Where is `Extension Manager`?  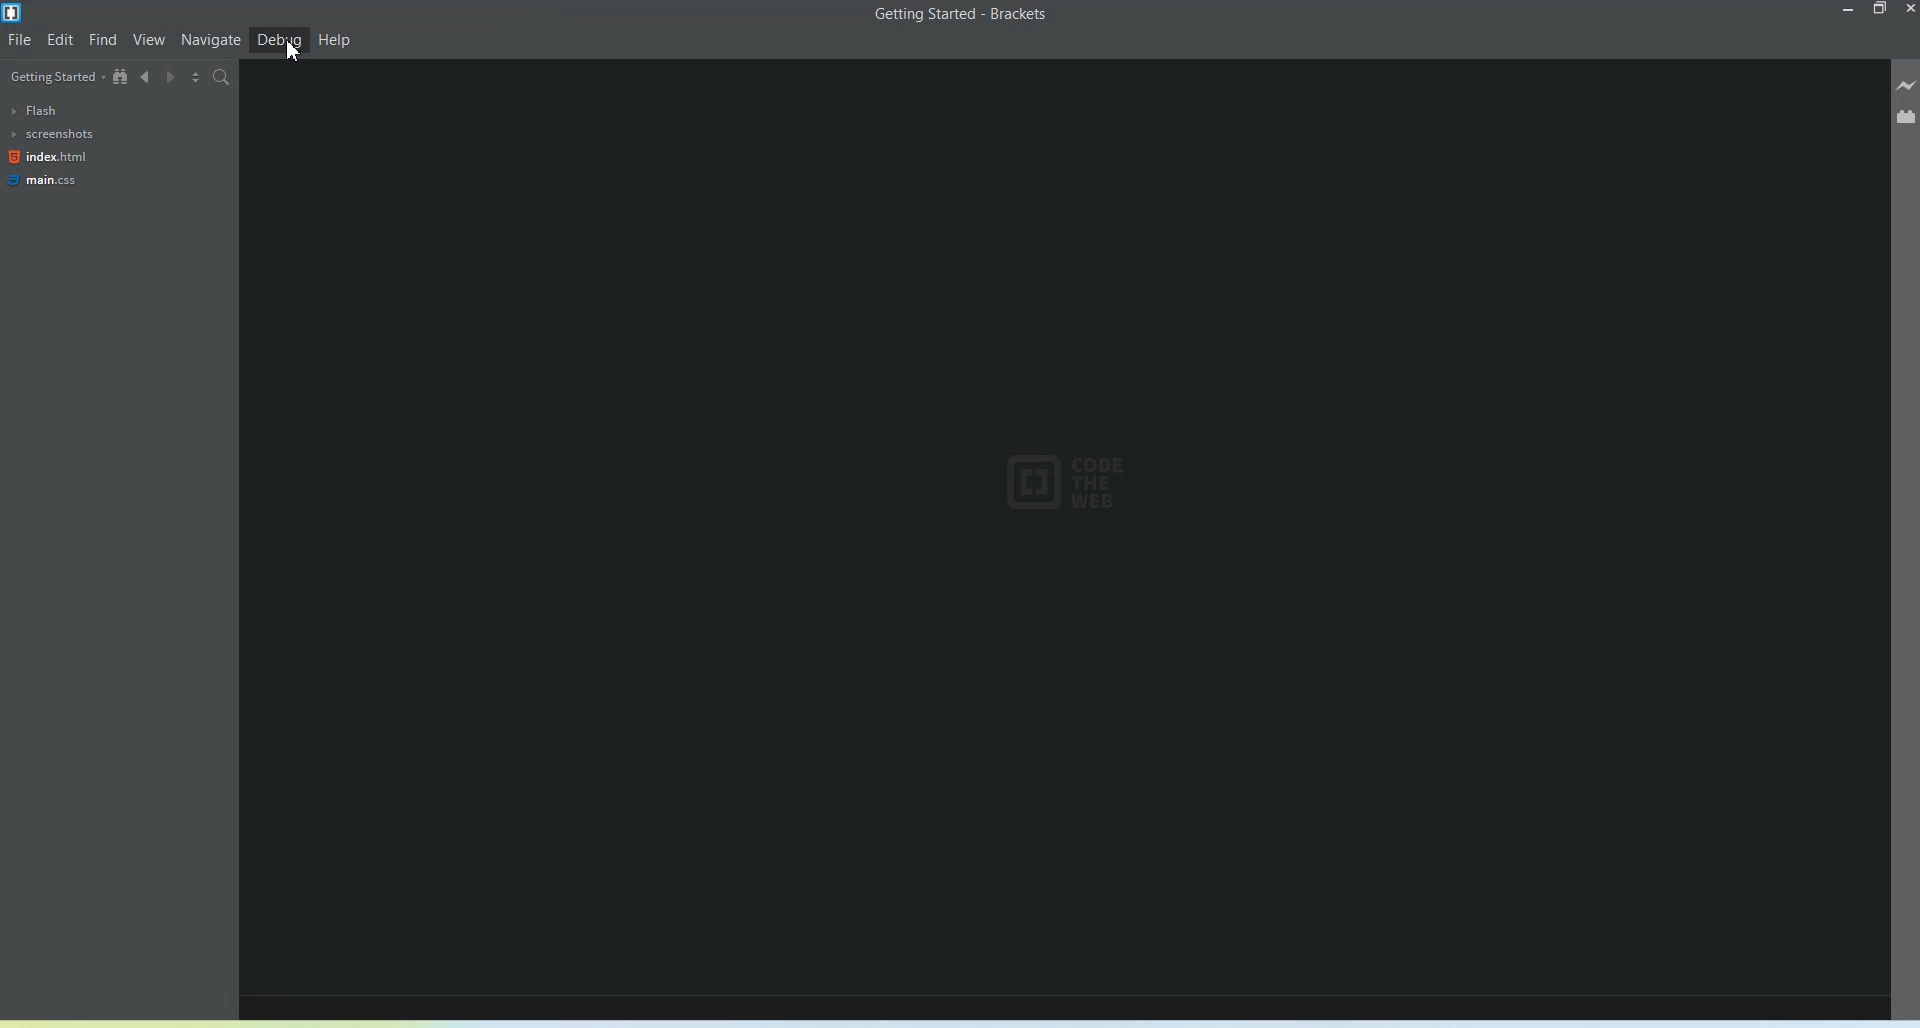 Extension Manager is located at coordinates (1905, 116).